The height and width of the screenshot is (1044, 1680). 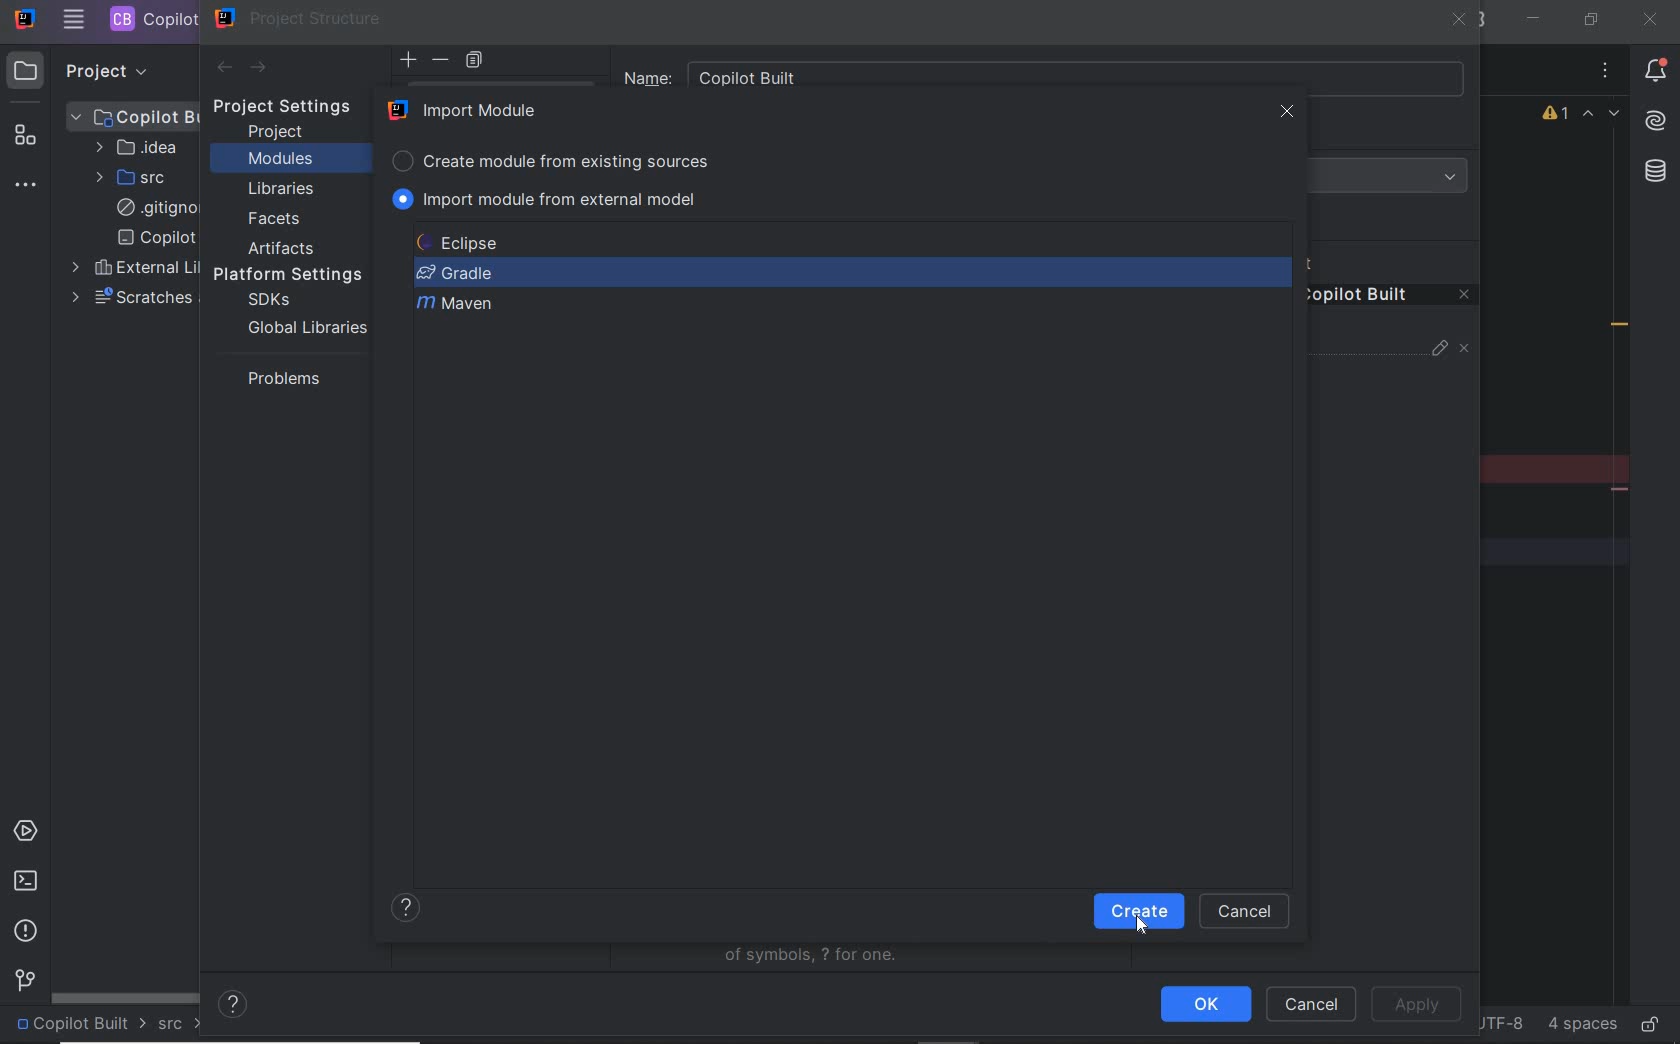 What do you see at coordinates (277, 132) in the screenshot?
I see `project` at bounding box center [277, 132].